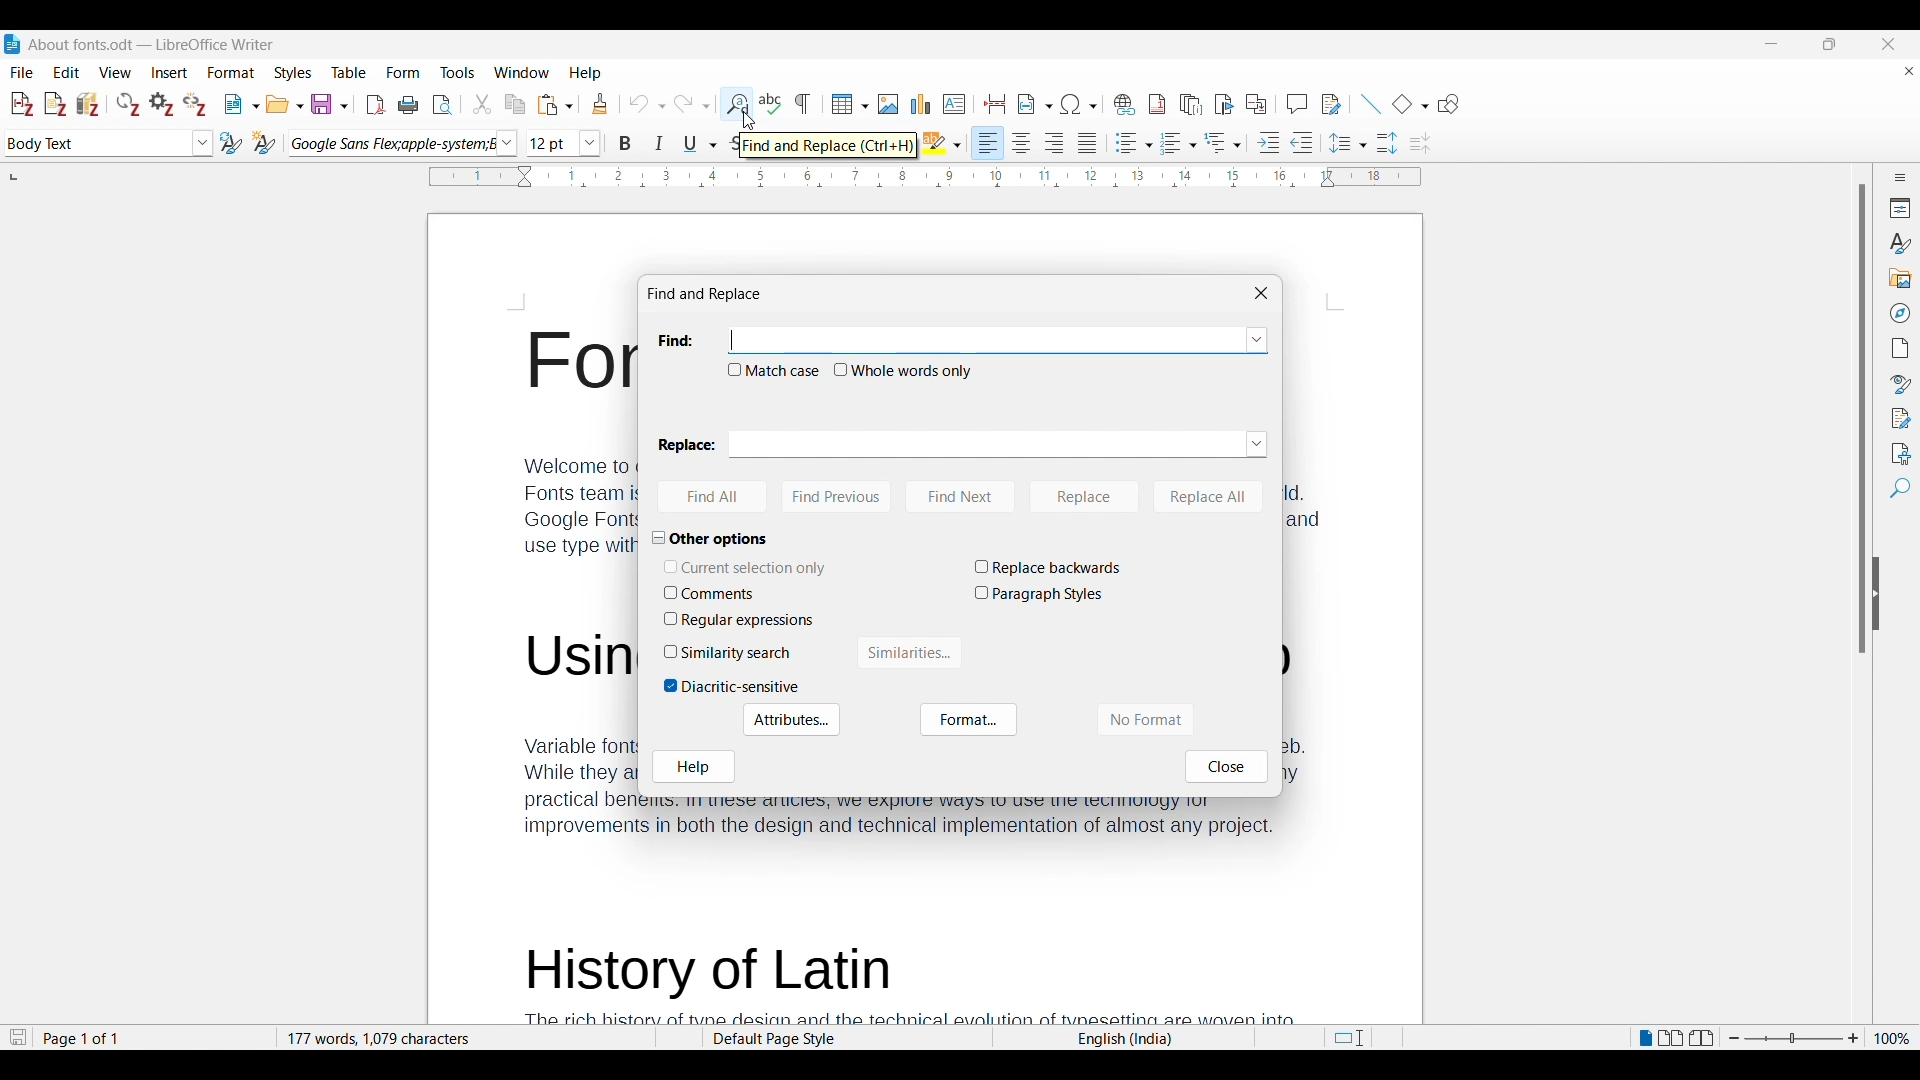 The height and width of the screenshot is (1080, 1920). What do you see at coordinates (515, 104) in the screenshot?
I see `Copy` at bounding box center [515, 104].